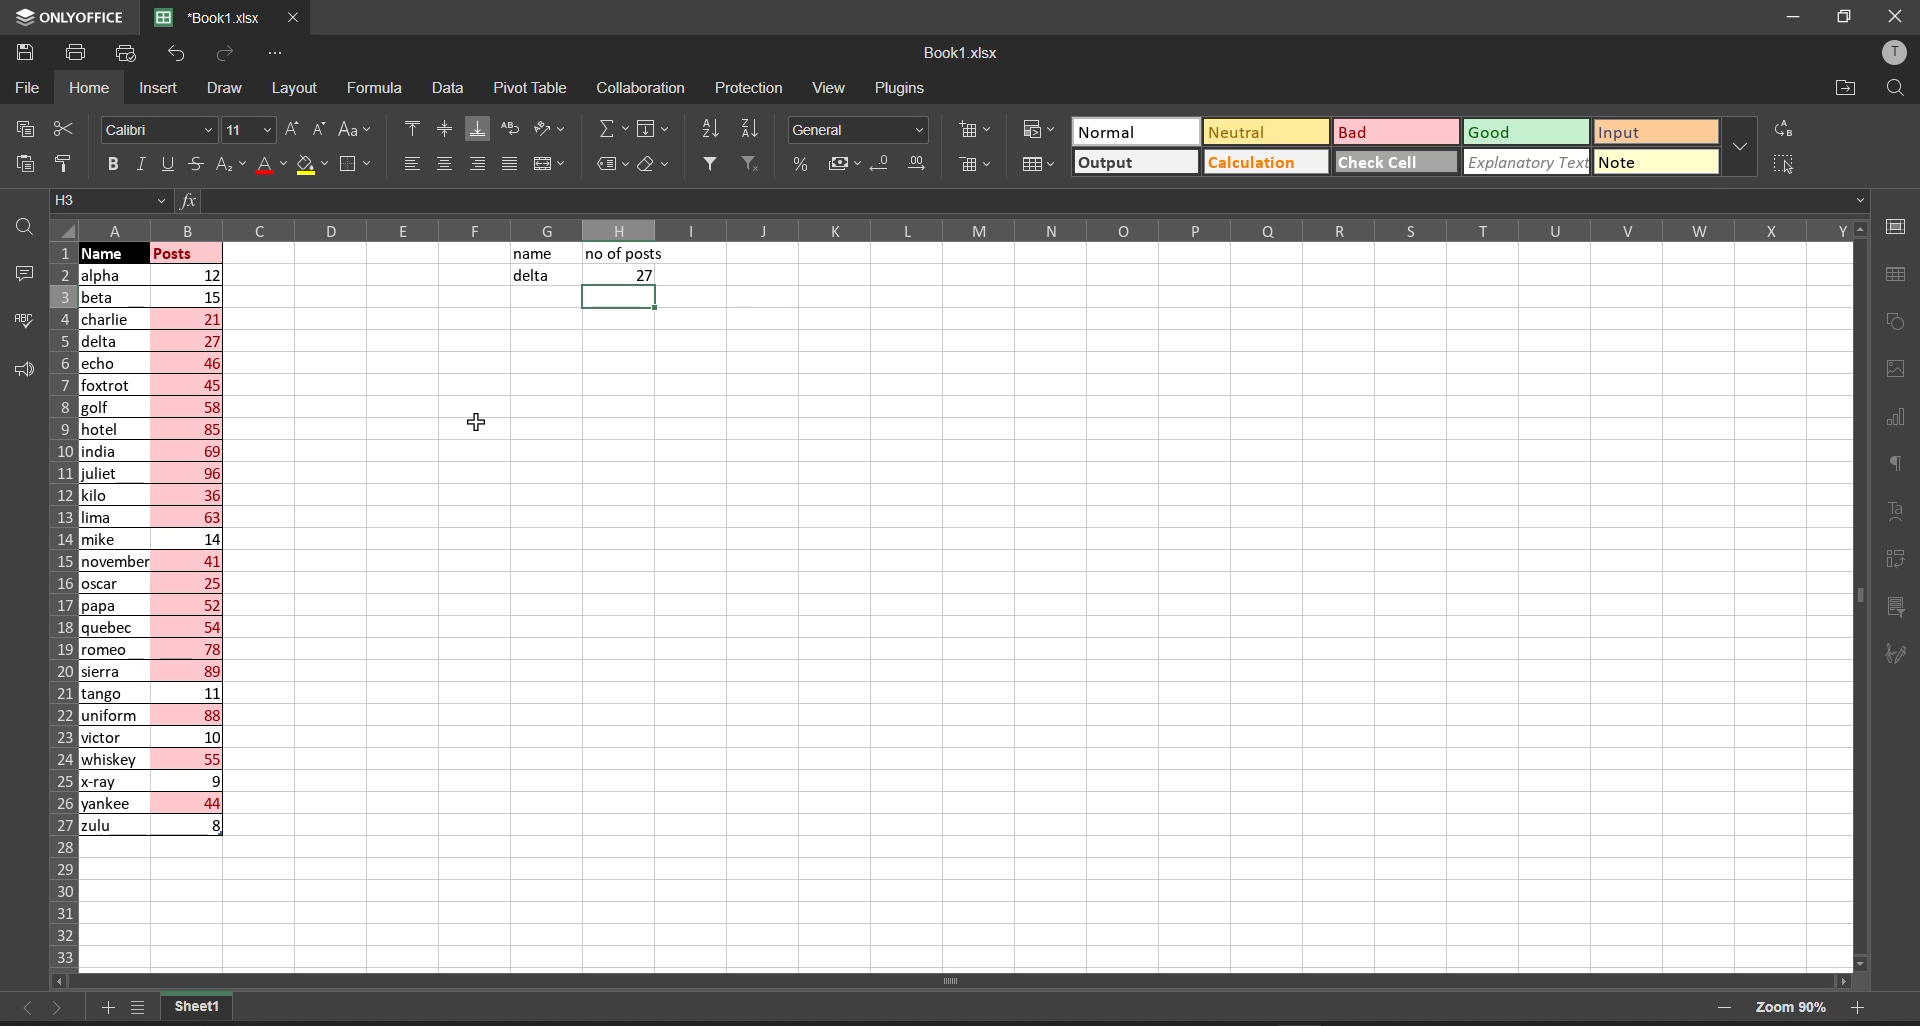  I want to click on minimize, so click(1799, 18).